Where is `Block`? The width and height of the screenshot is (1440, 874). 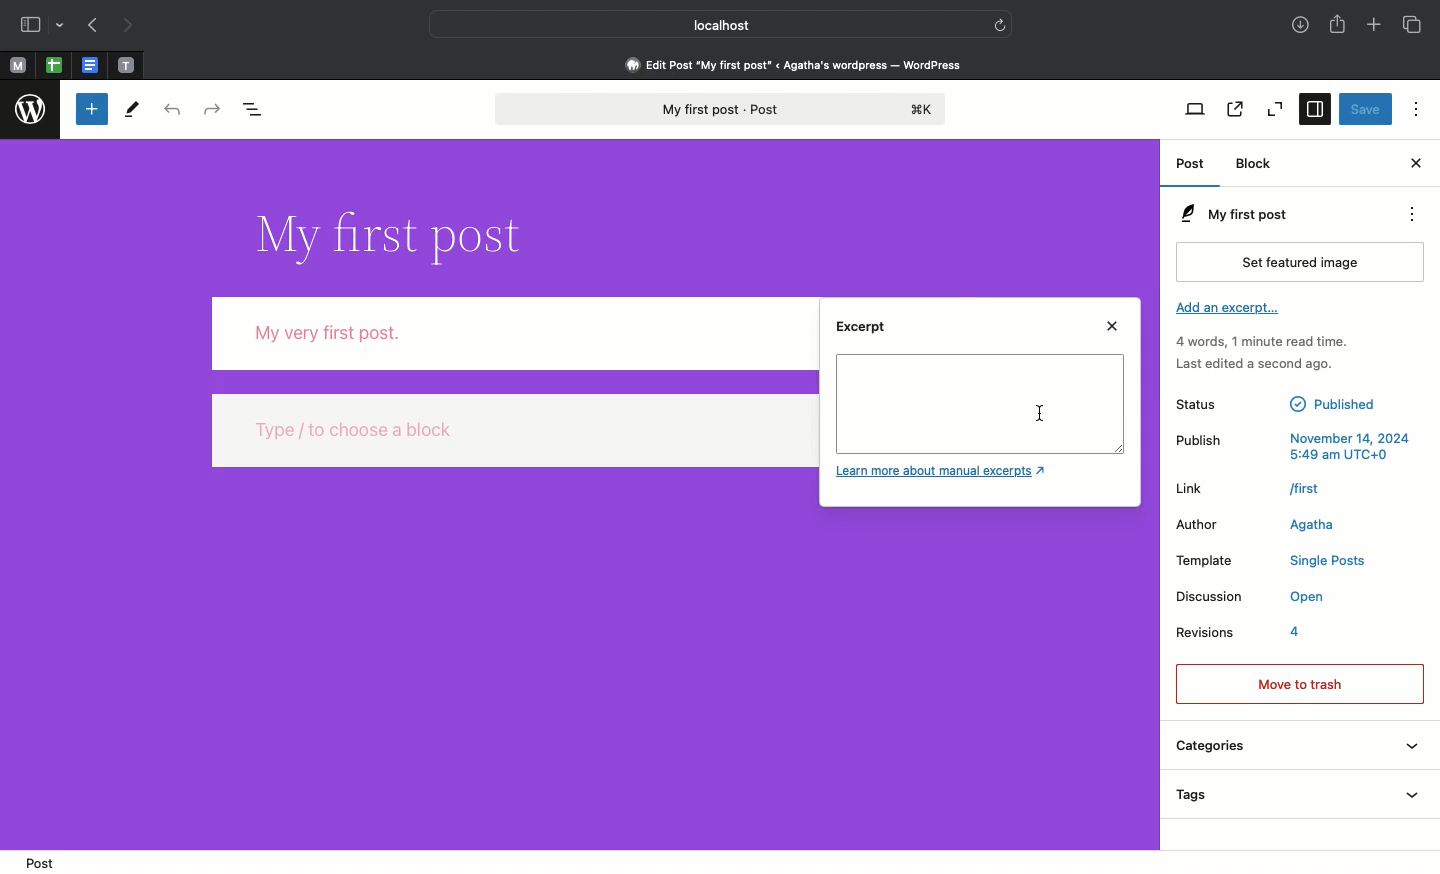 Block is located at coordinates (1259, 164).